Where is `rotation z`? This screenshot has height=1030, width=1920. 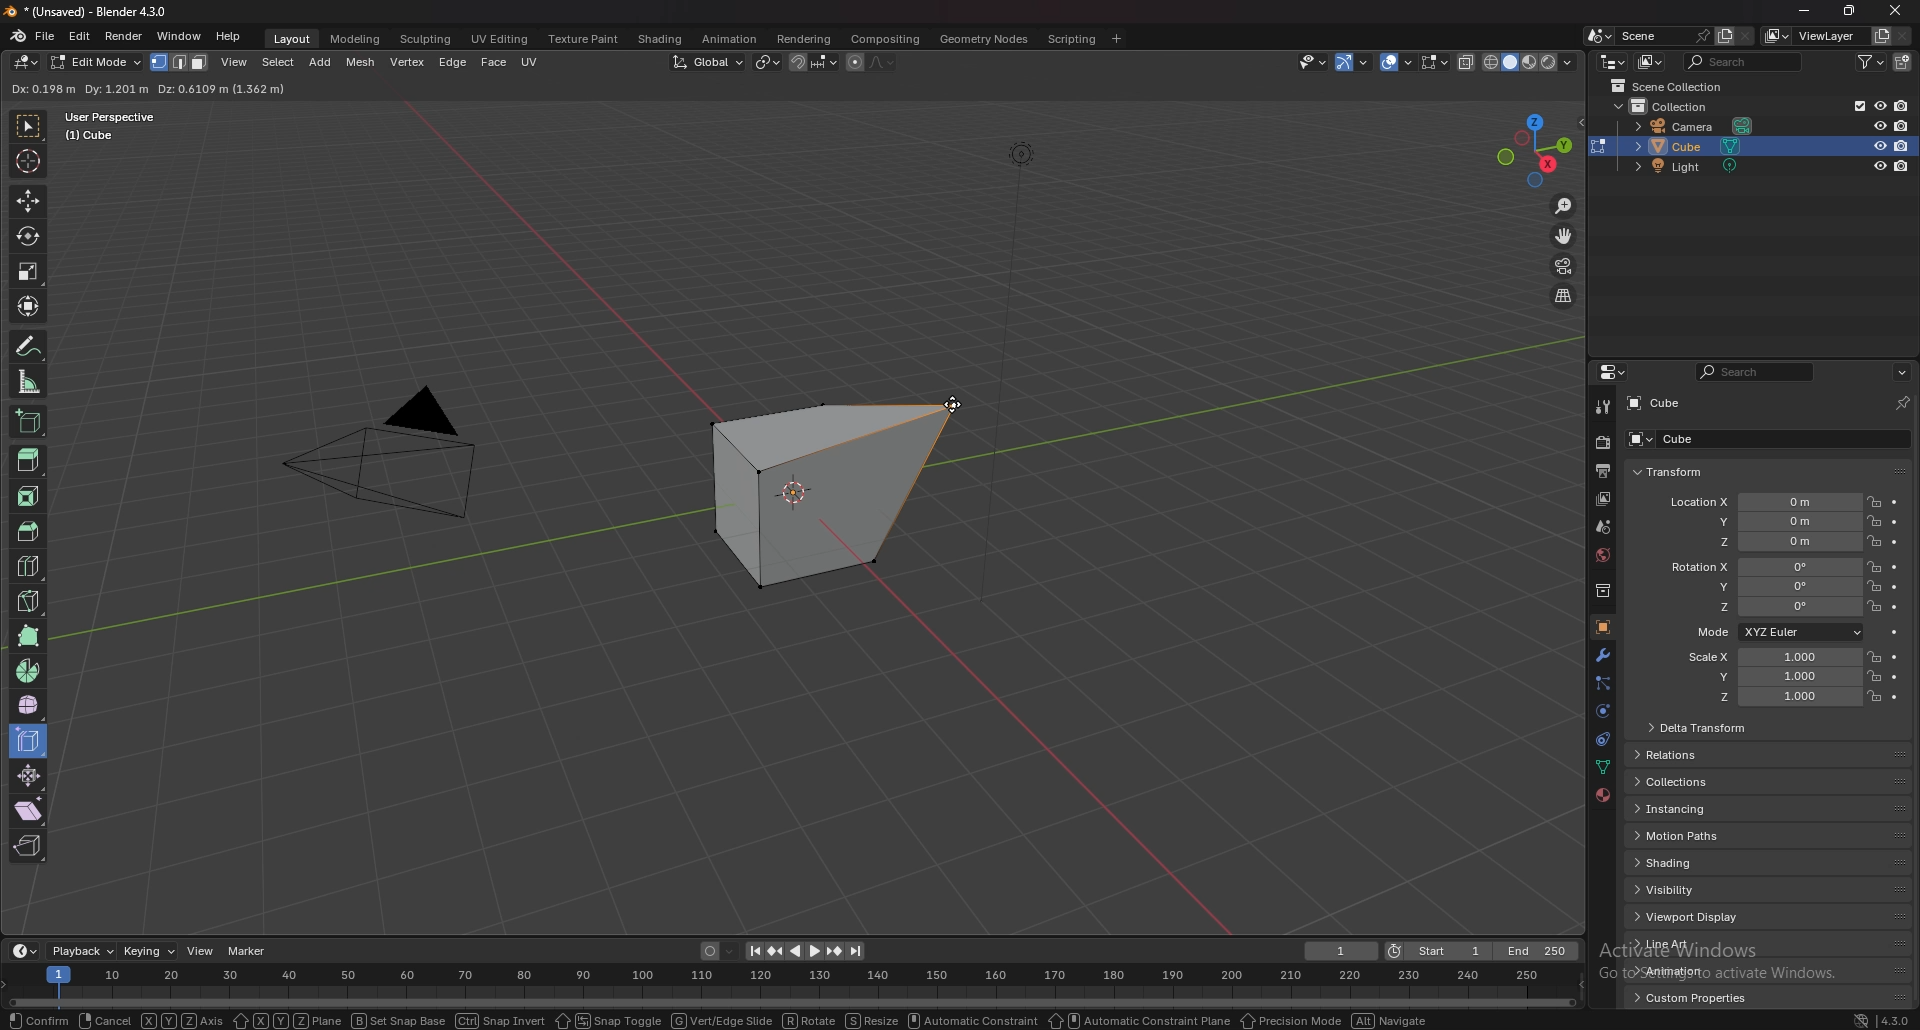 rotation z is located at coordinates (1772, 608).